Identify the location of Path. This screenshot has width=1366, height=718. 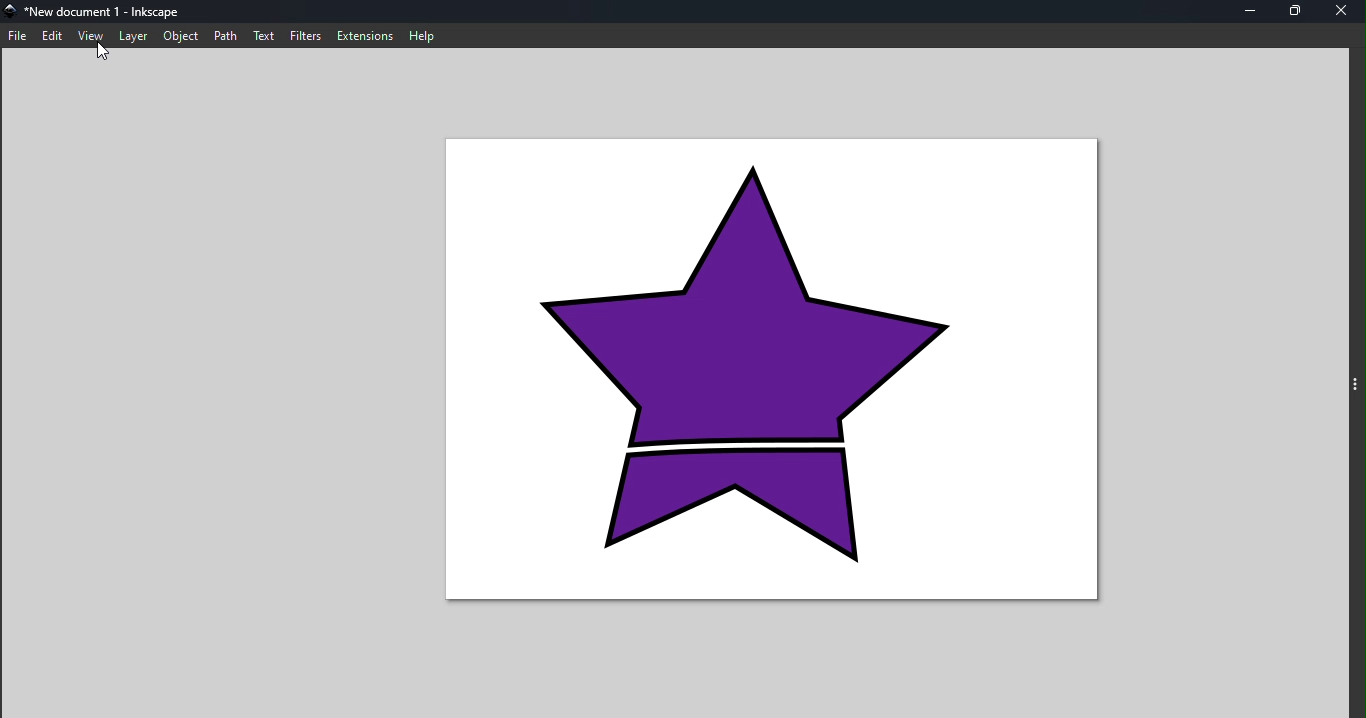
(226, 35).